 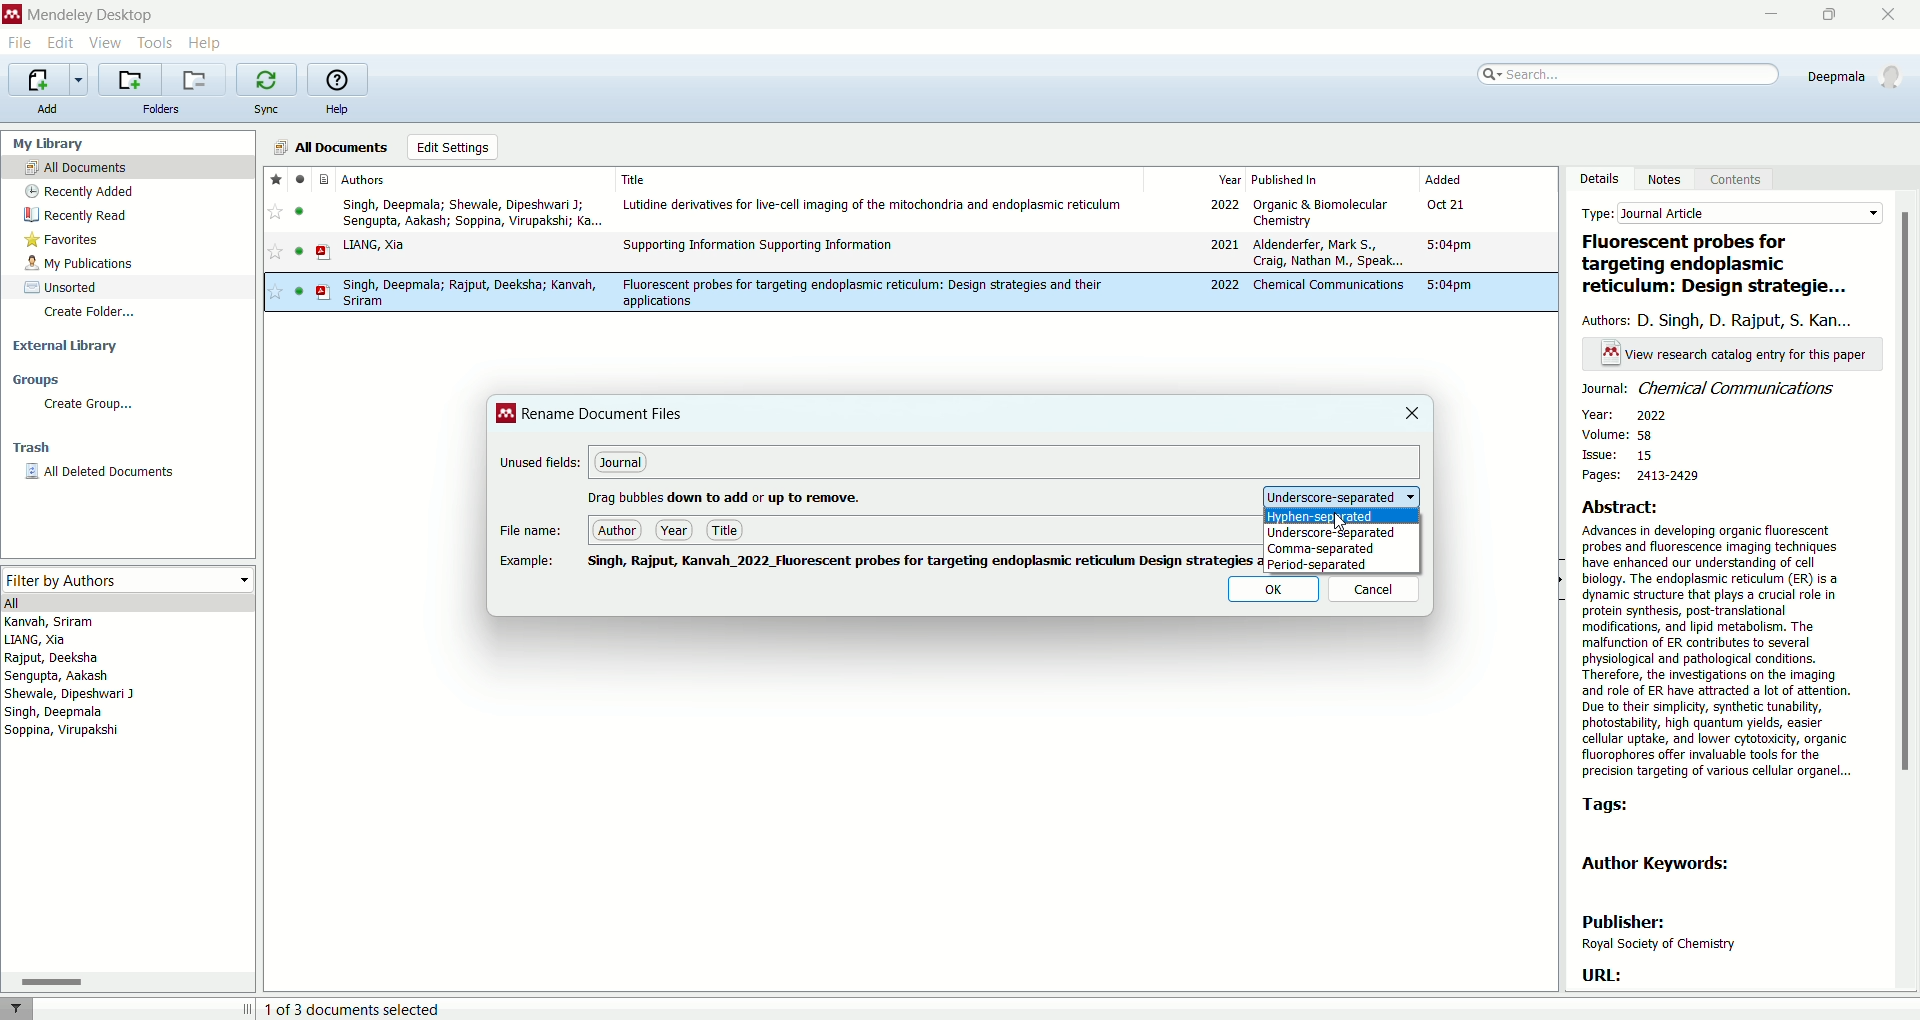 What do you see at coordinates (605, 416) in the screenshot?
I see `rename document files` at bounding box center [605, 416].